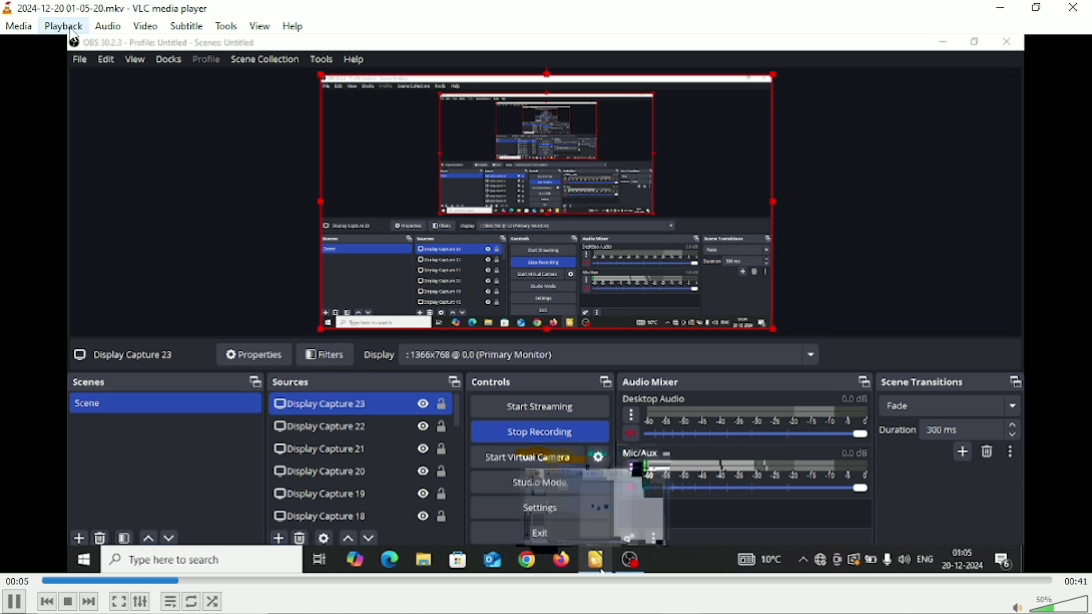  What do you see at coordinates (78, 37) in the screenshot?
I see `Cursor` at bounding box center [78, 37].